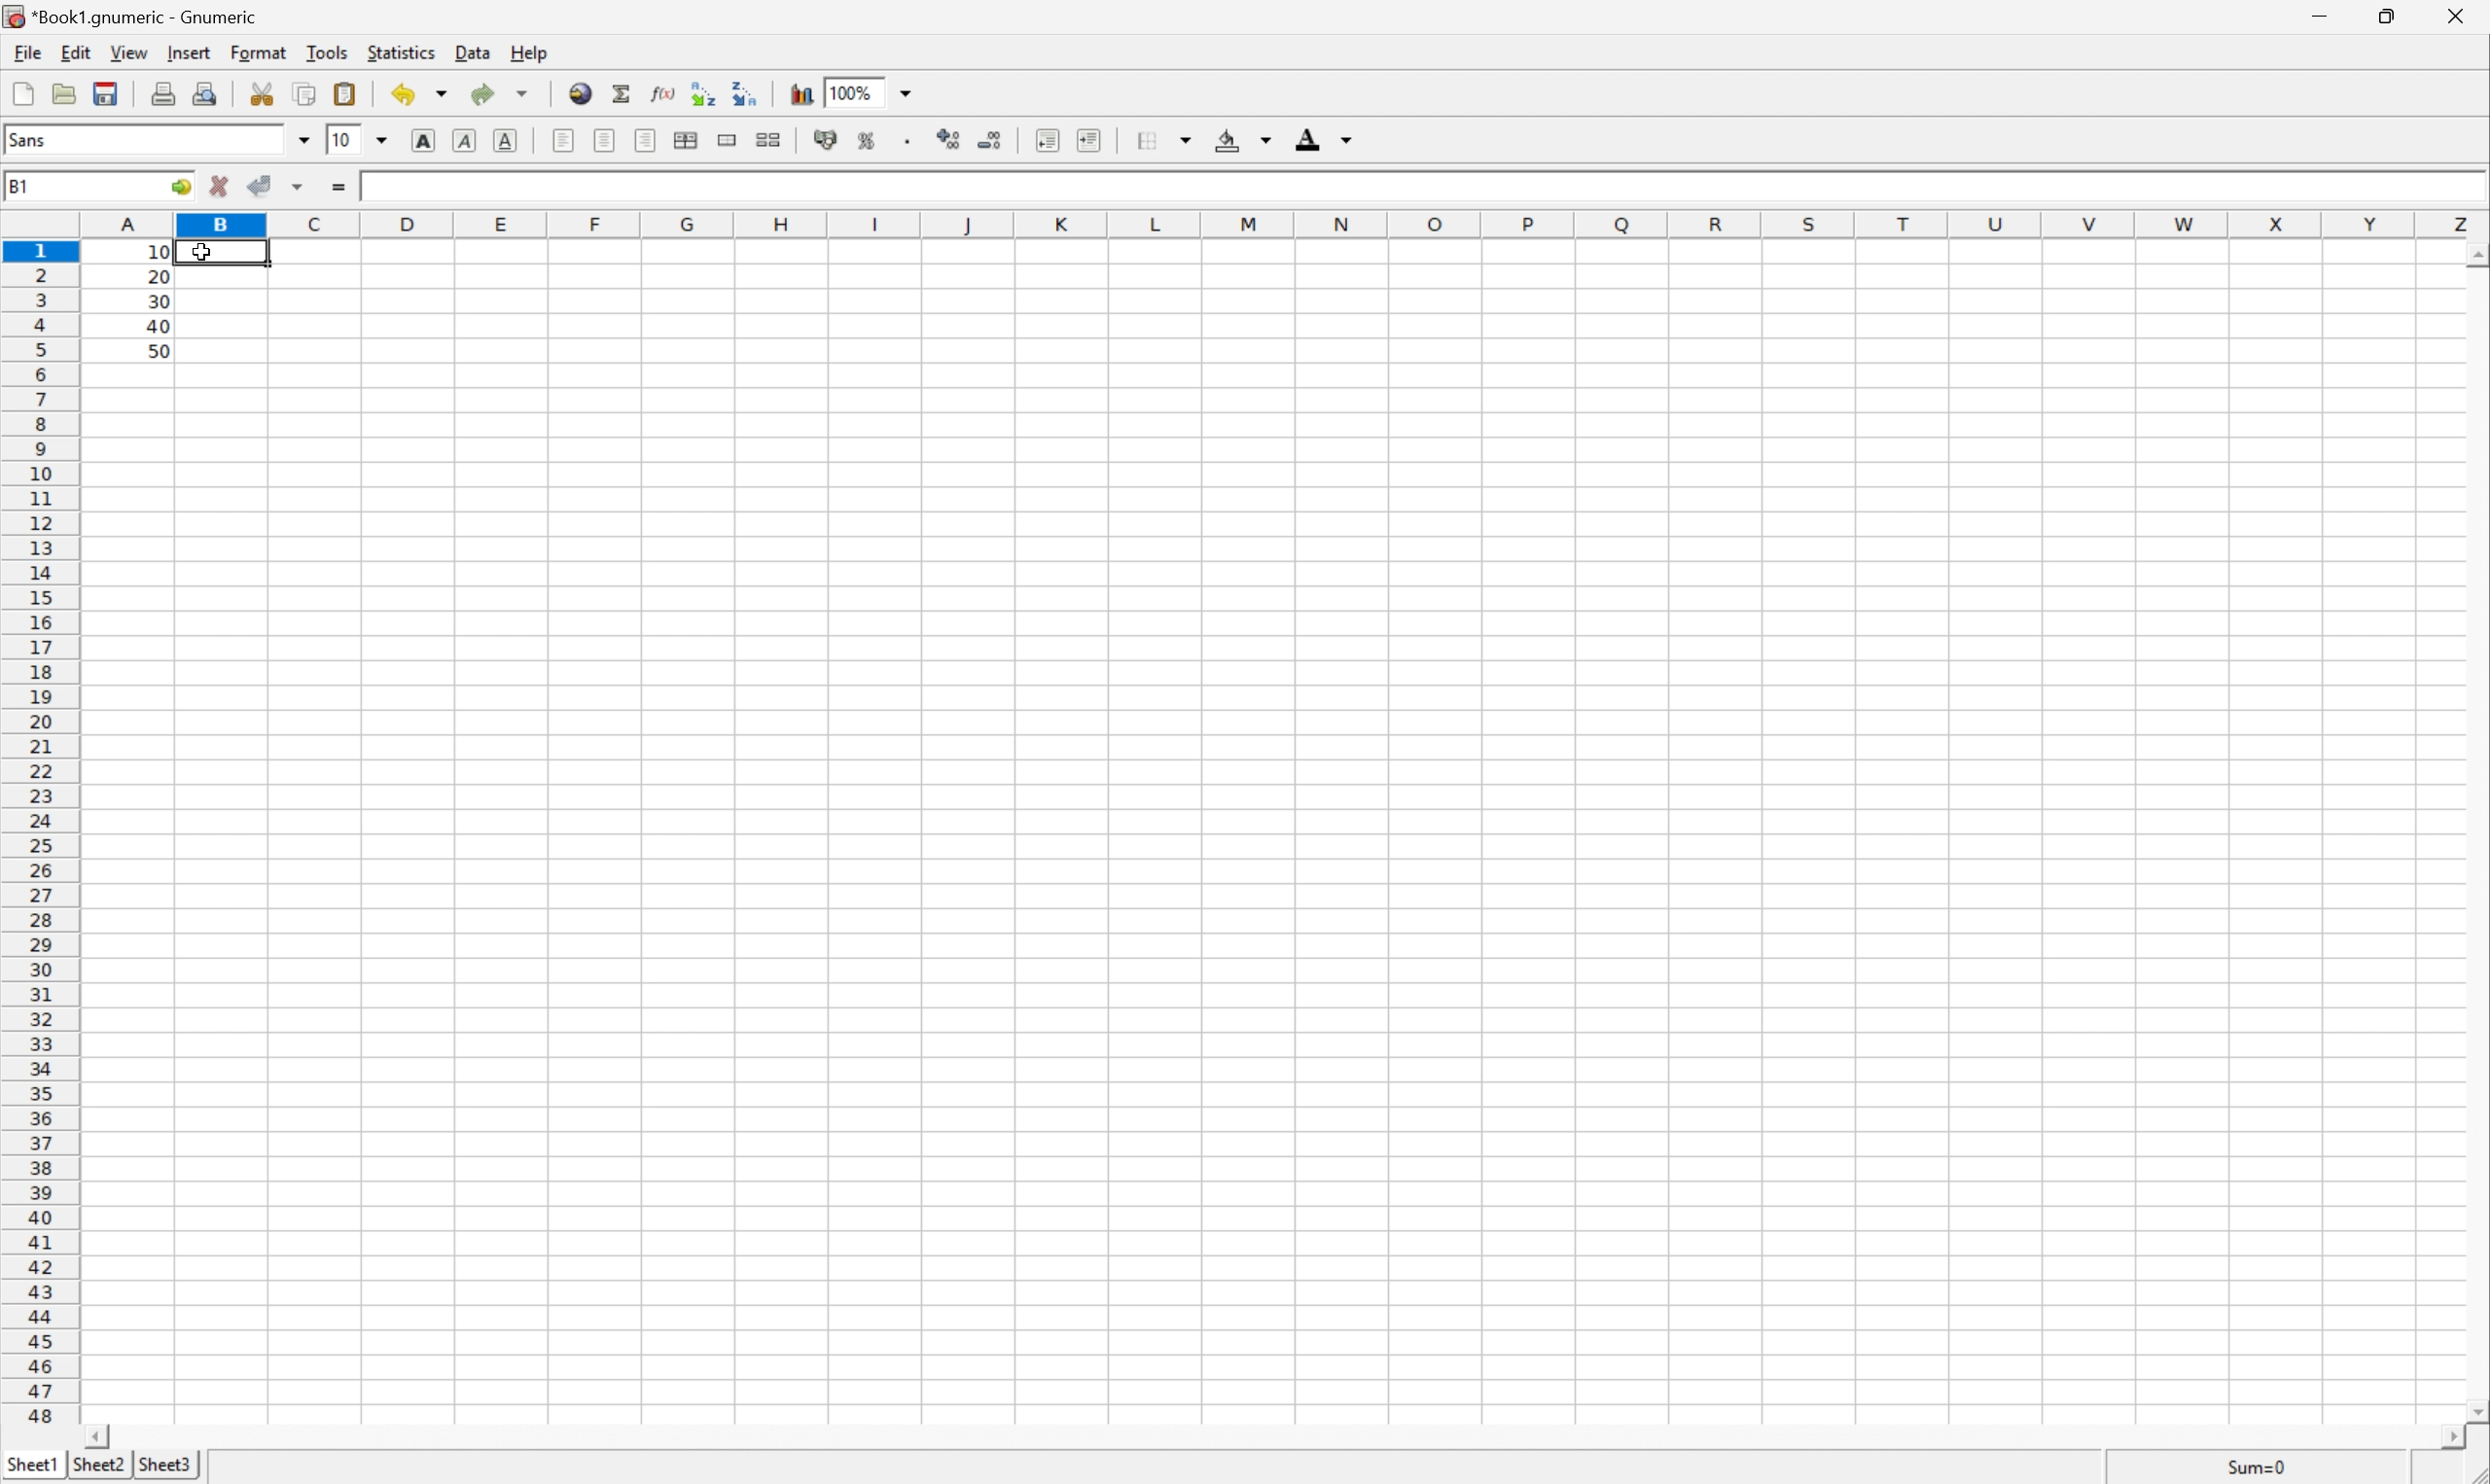  Describe the element at coordinates (307, 95) in the screenshot. I see `Copy selection` at that location.